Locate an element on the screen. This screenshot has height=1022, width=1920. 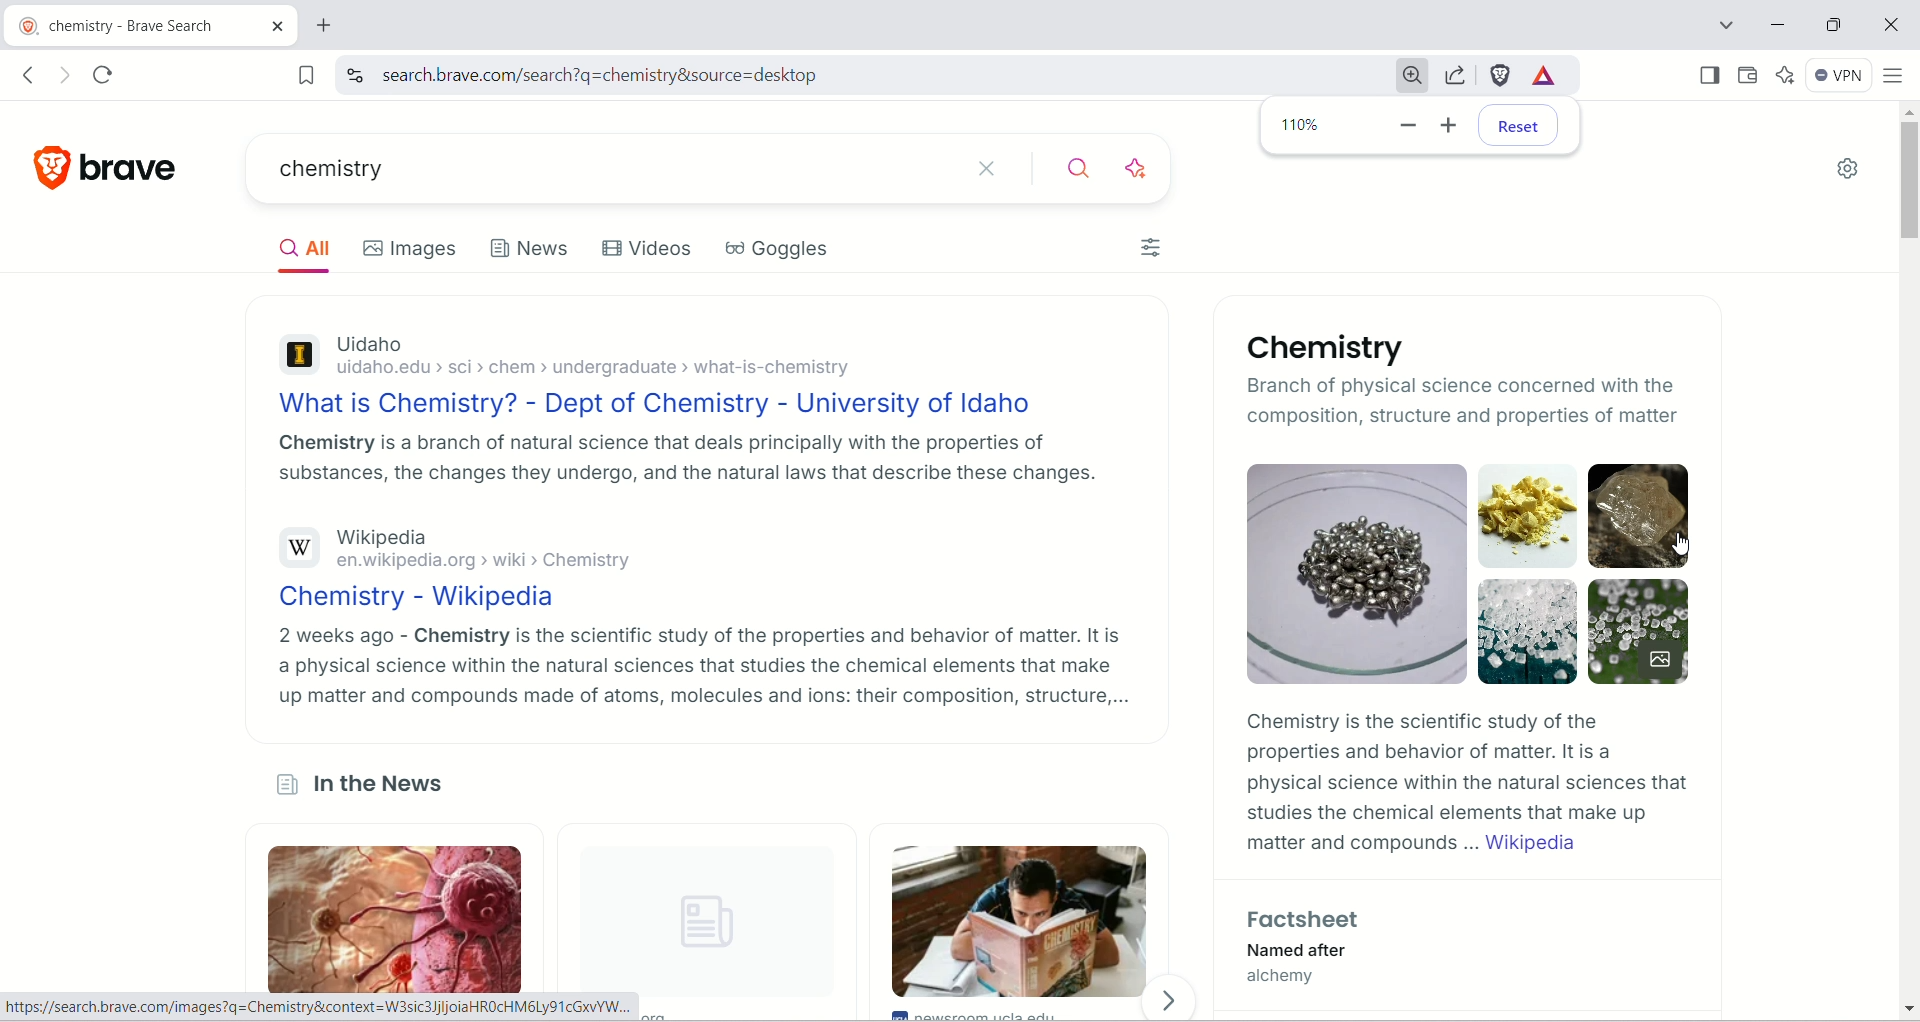
Uidaho is located at coordinates (372, 342).